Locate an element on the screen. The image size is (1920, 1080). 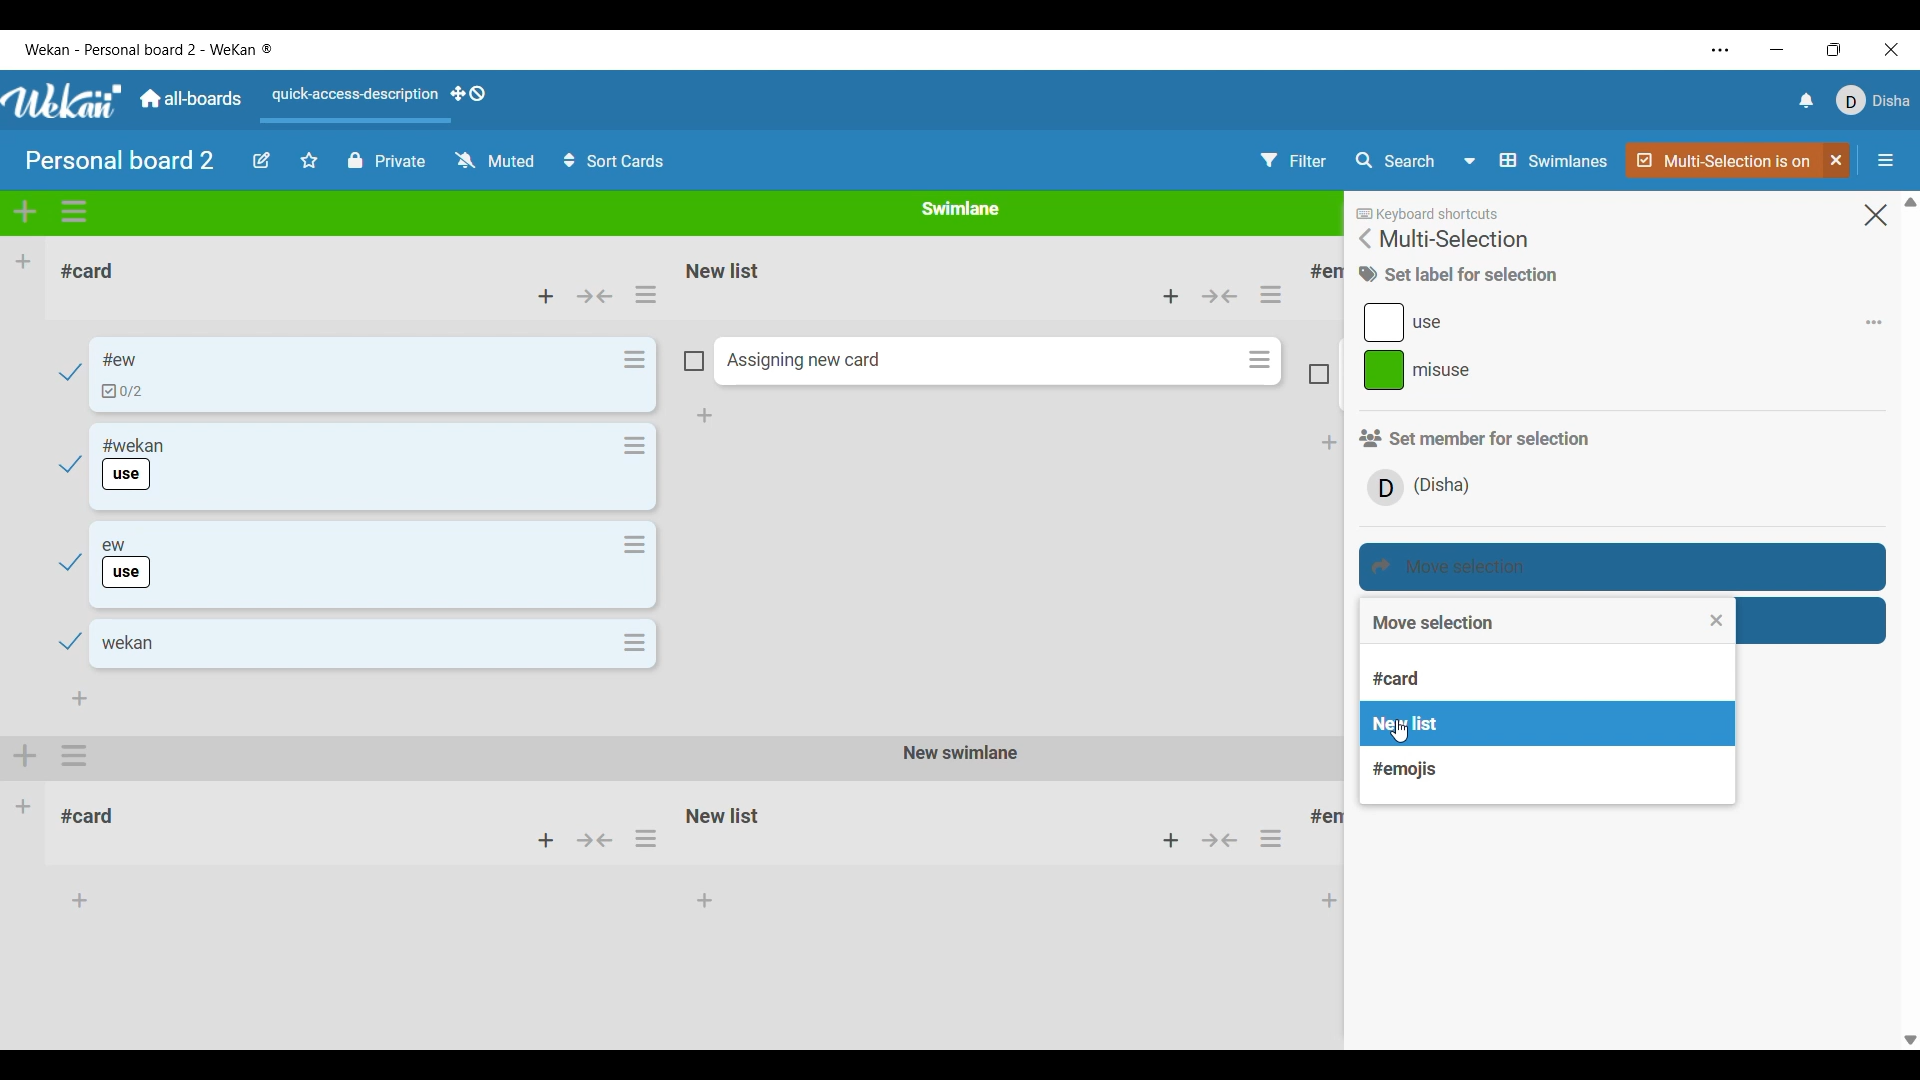
Notifications is located at coordinates (1808, 100).